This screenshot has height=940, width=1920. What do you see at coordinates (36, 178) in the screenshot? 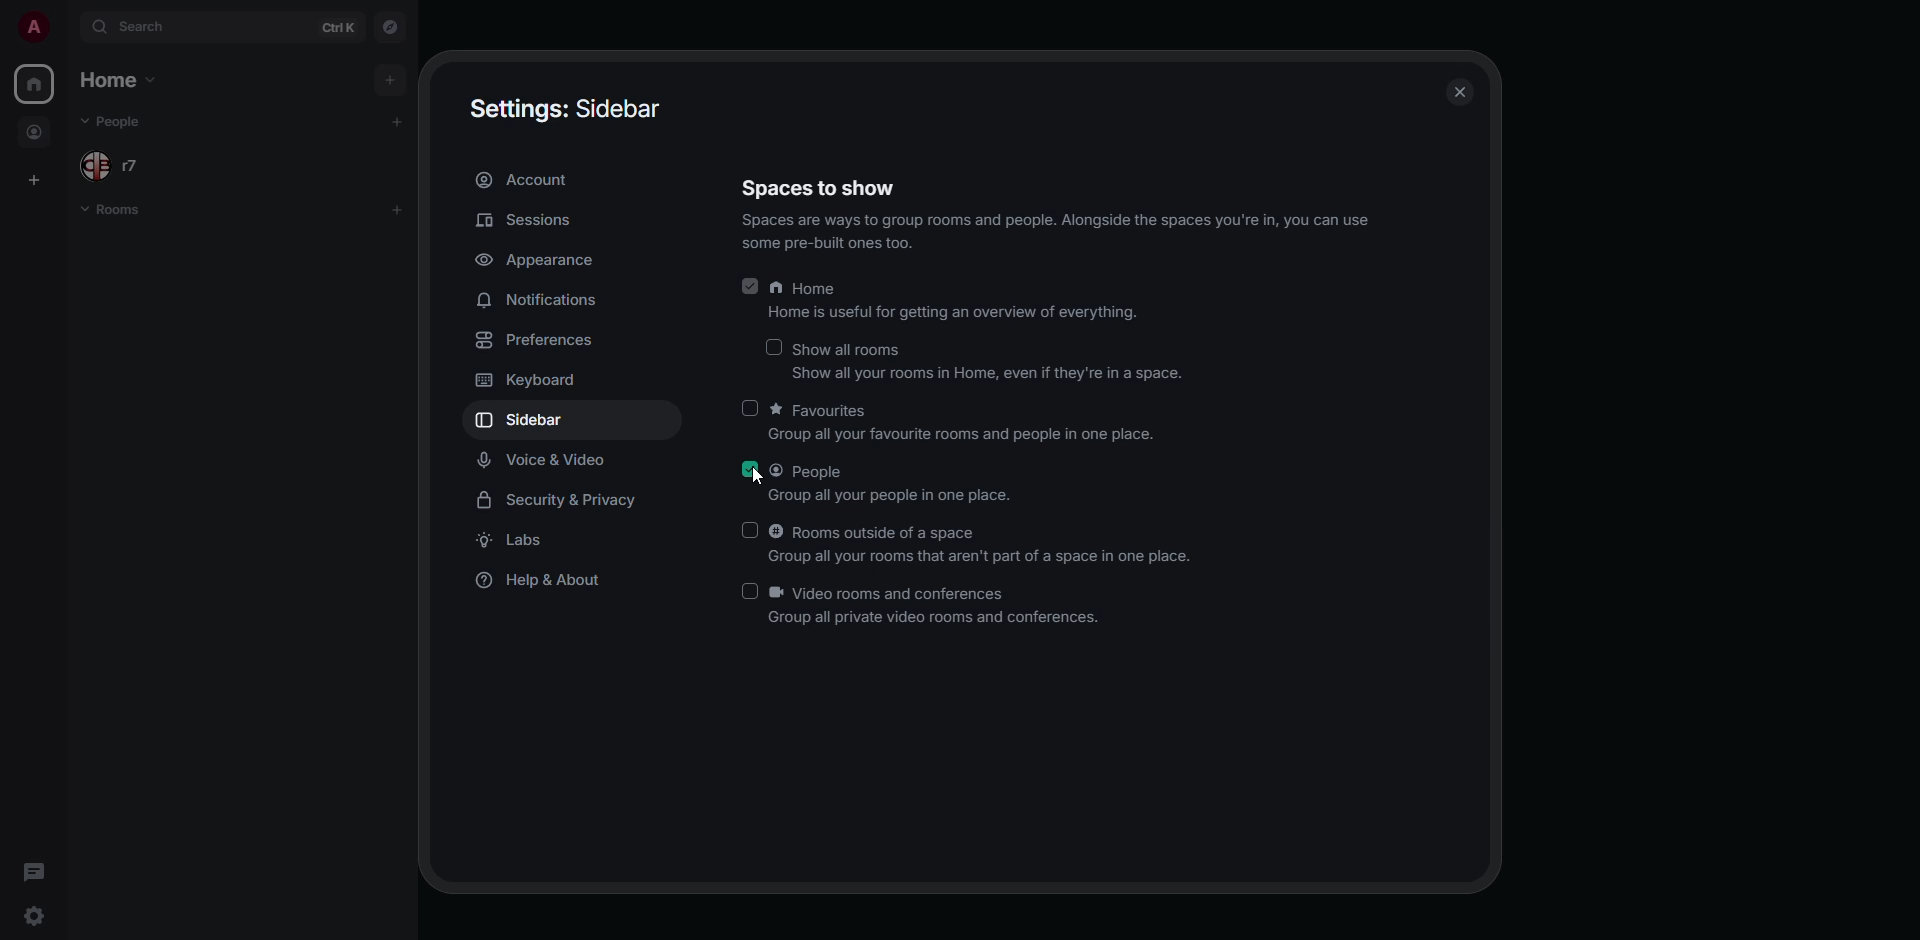
I see `create space` at bounding box center [36, 178].